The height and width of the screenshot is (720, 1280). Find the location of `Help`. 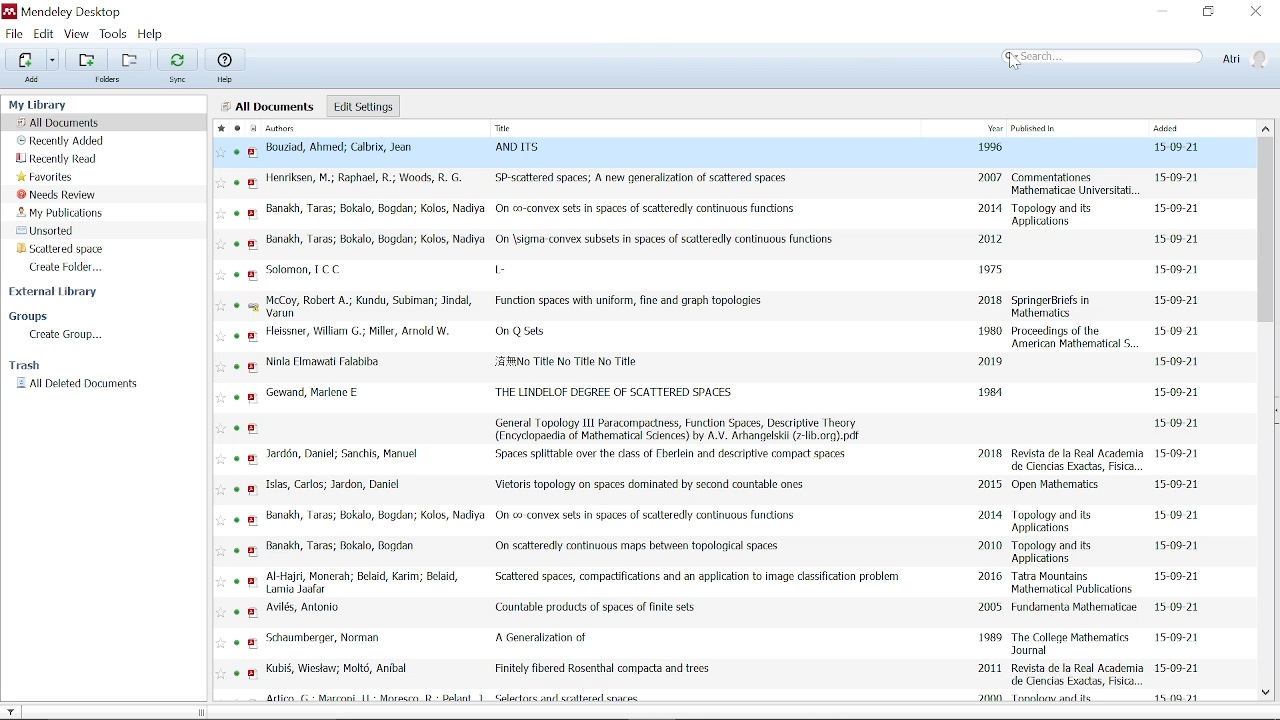

Help is located at coordinates (154, 33).